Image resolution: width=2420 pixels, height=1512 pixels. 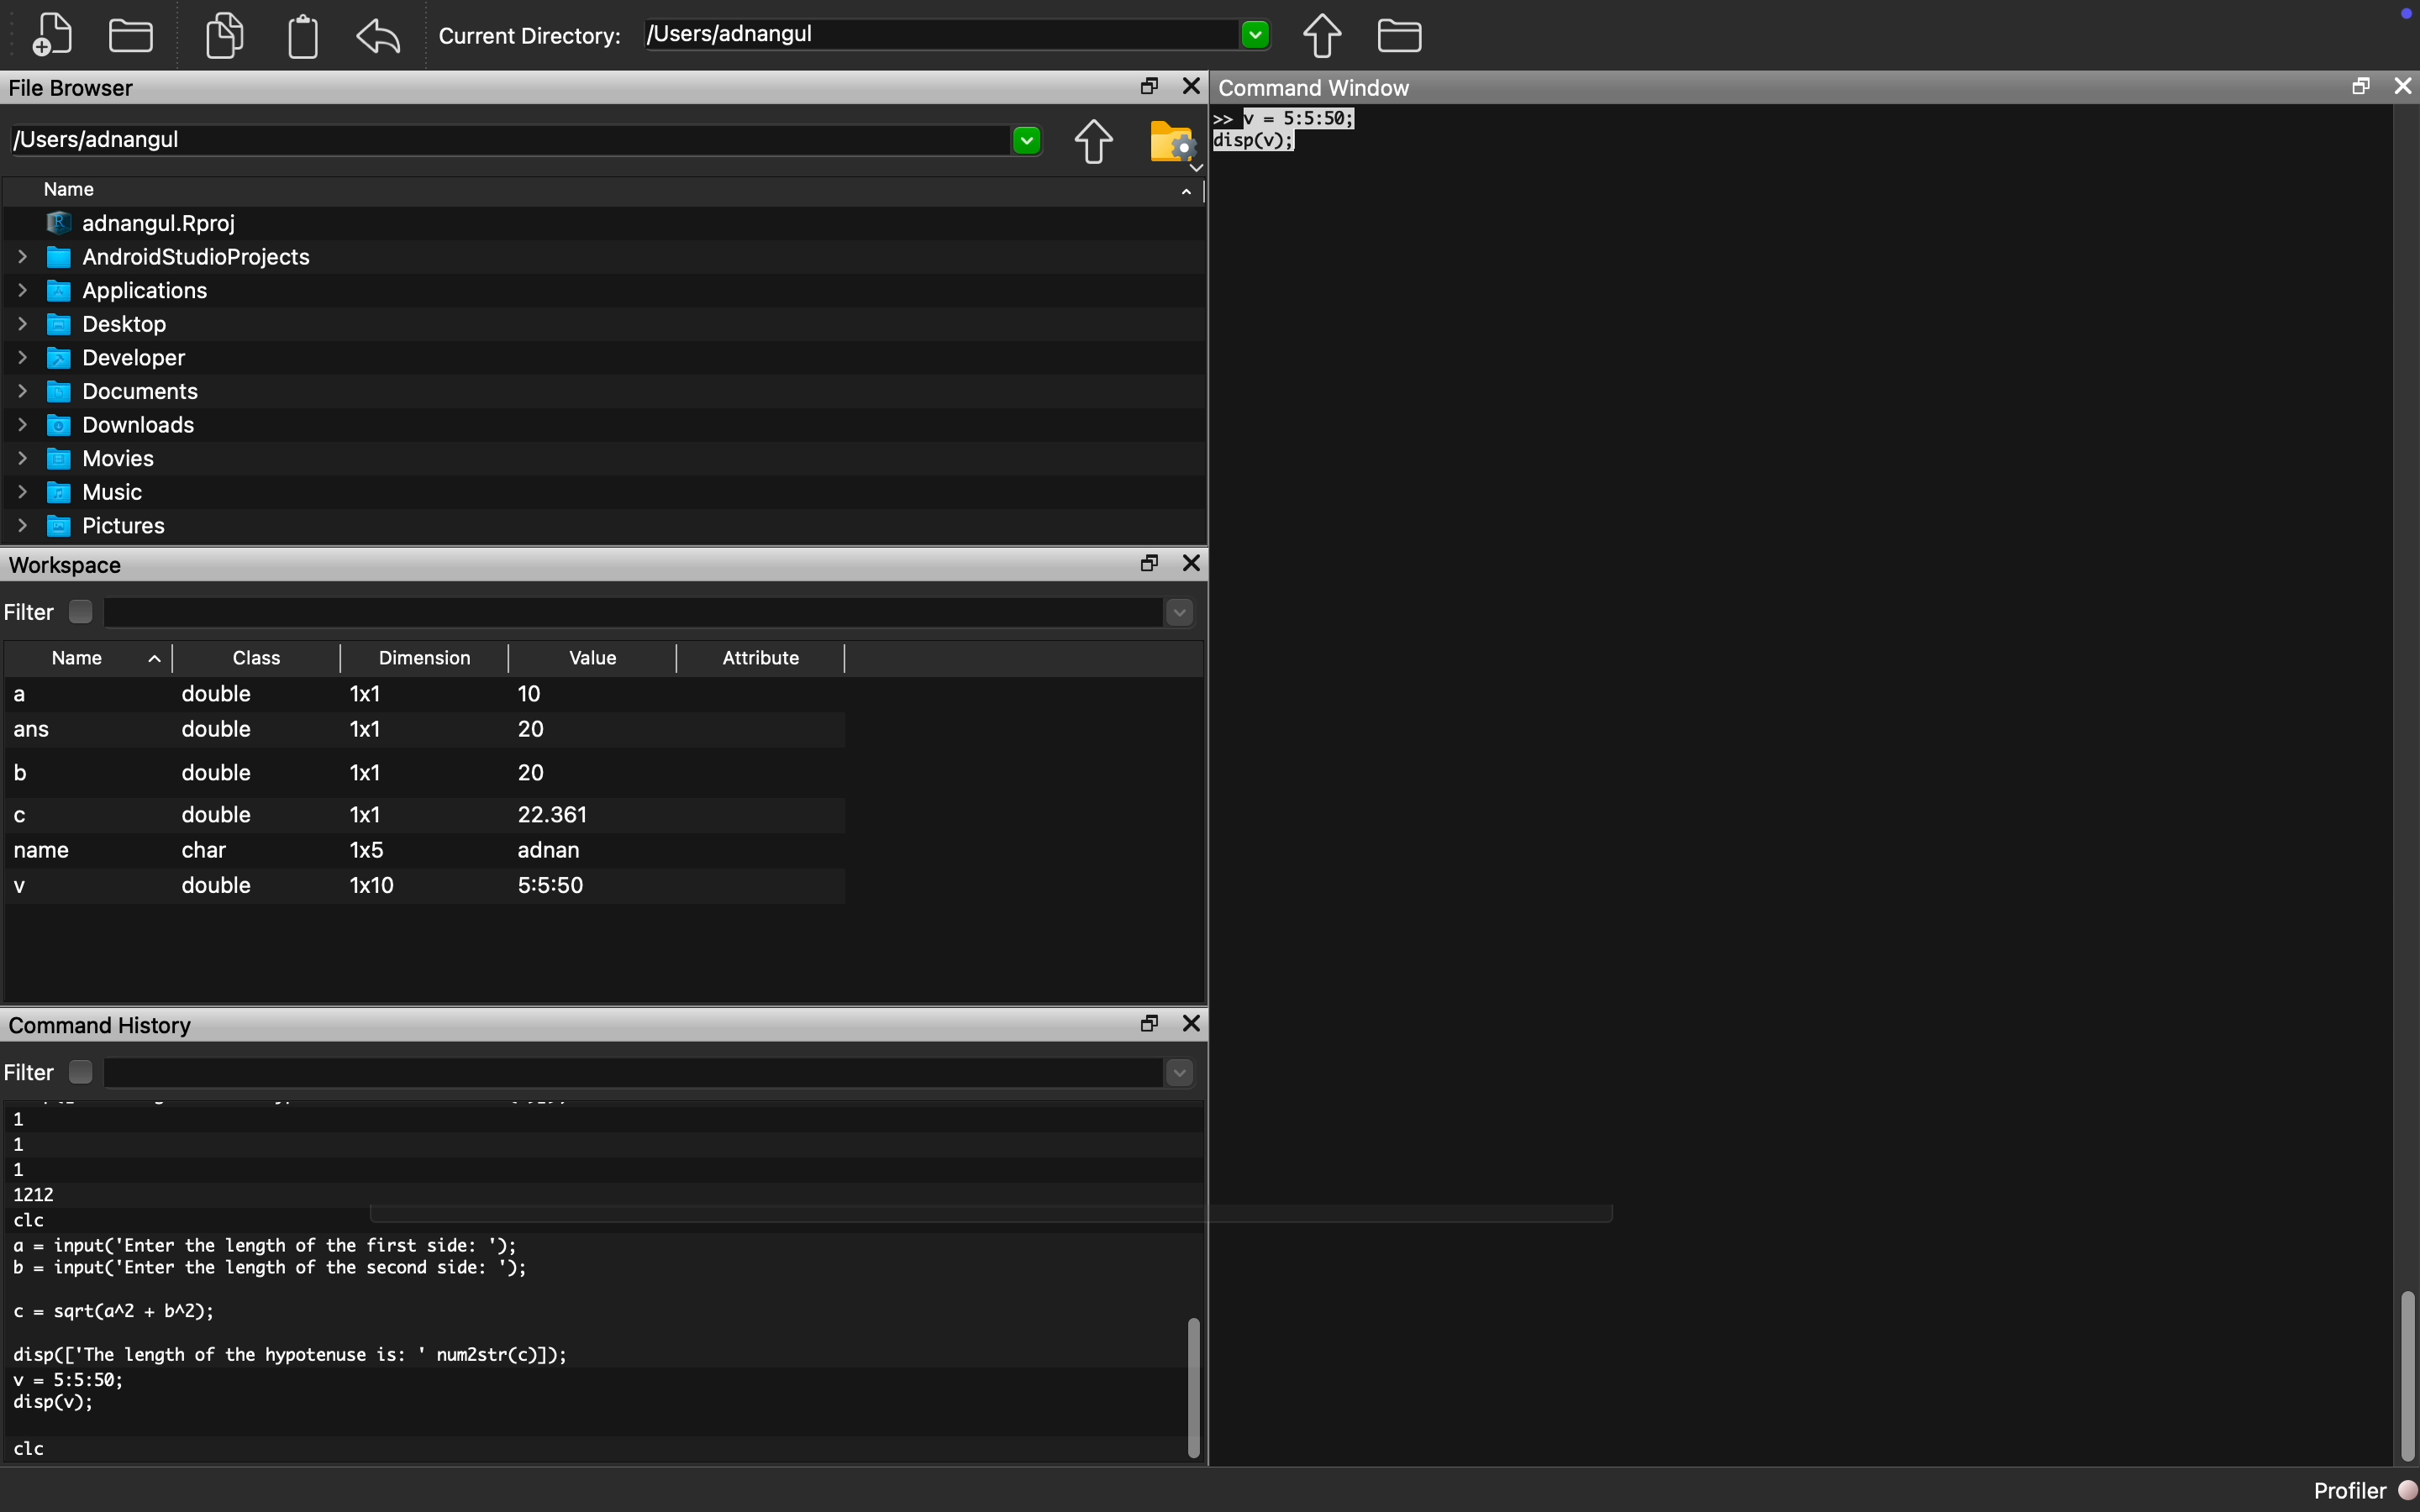 I want to click on 1x1, so click(x=372, y=773).